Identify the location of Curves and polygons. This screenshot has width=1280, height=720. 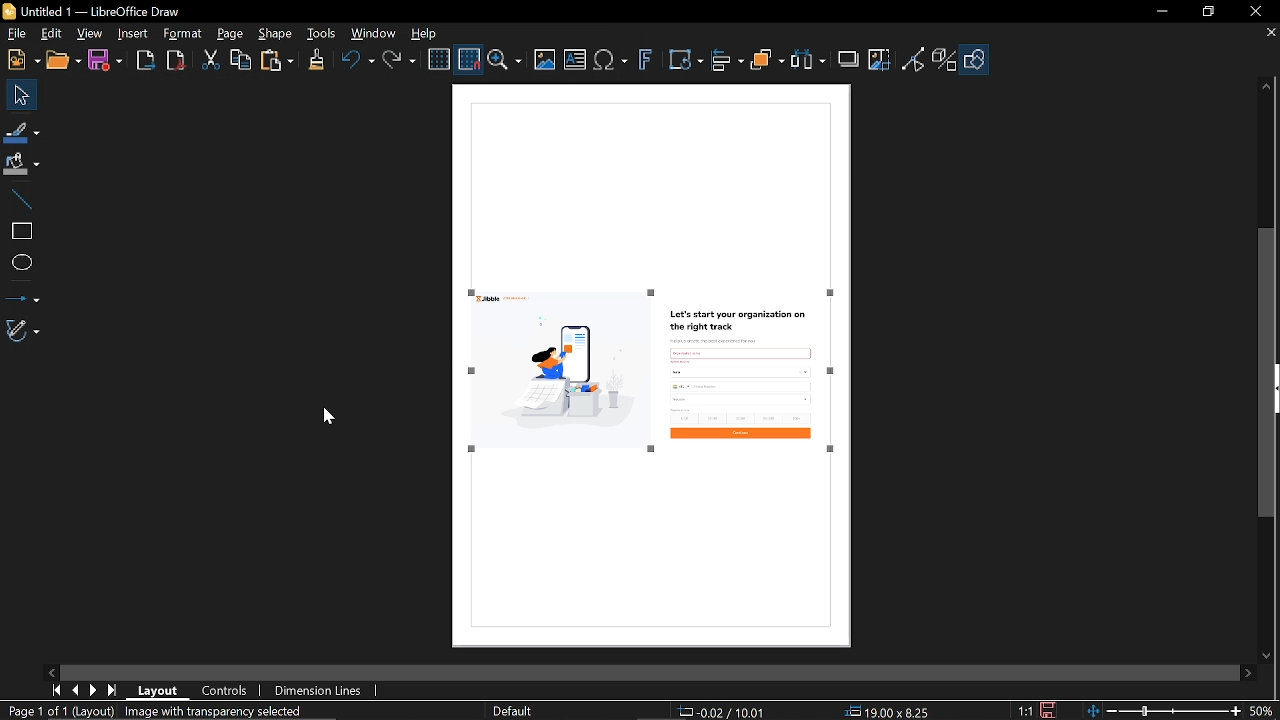
(23, 331).